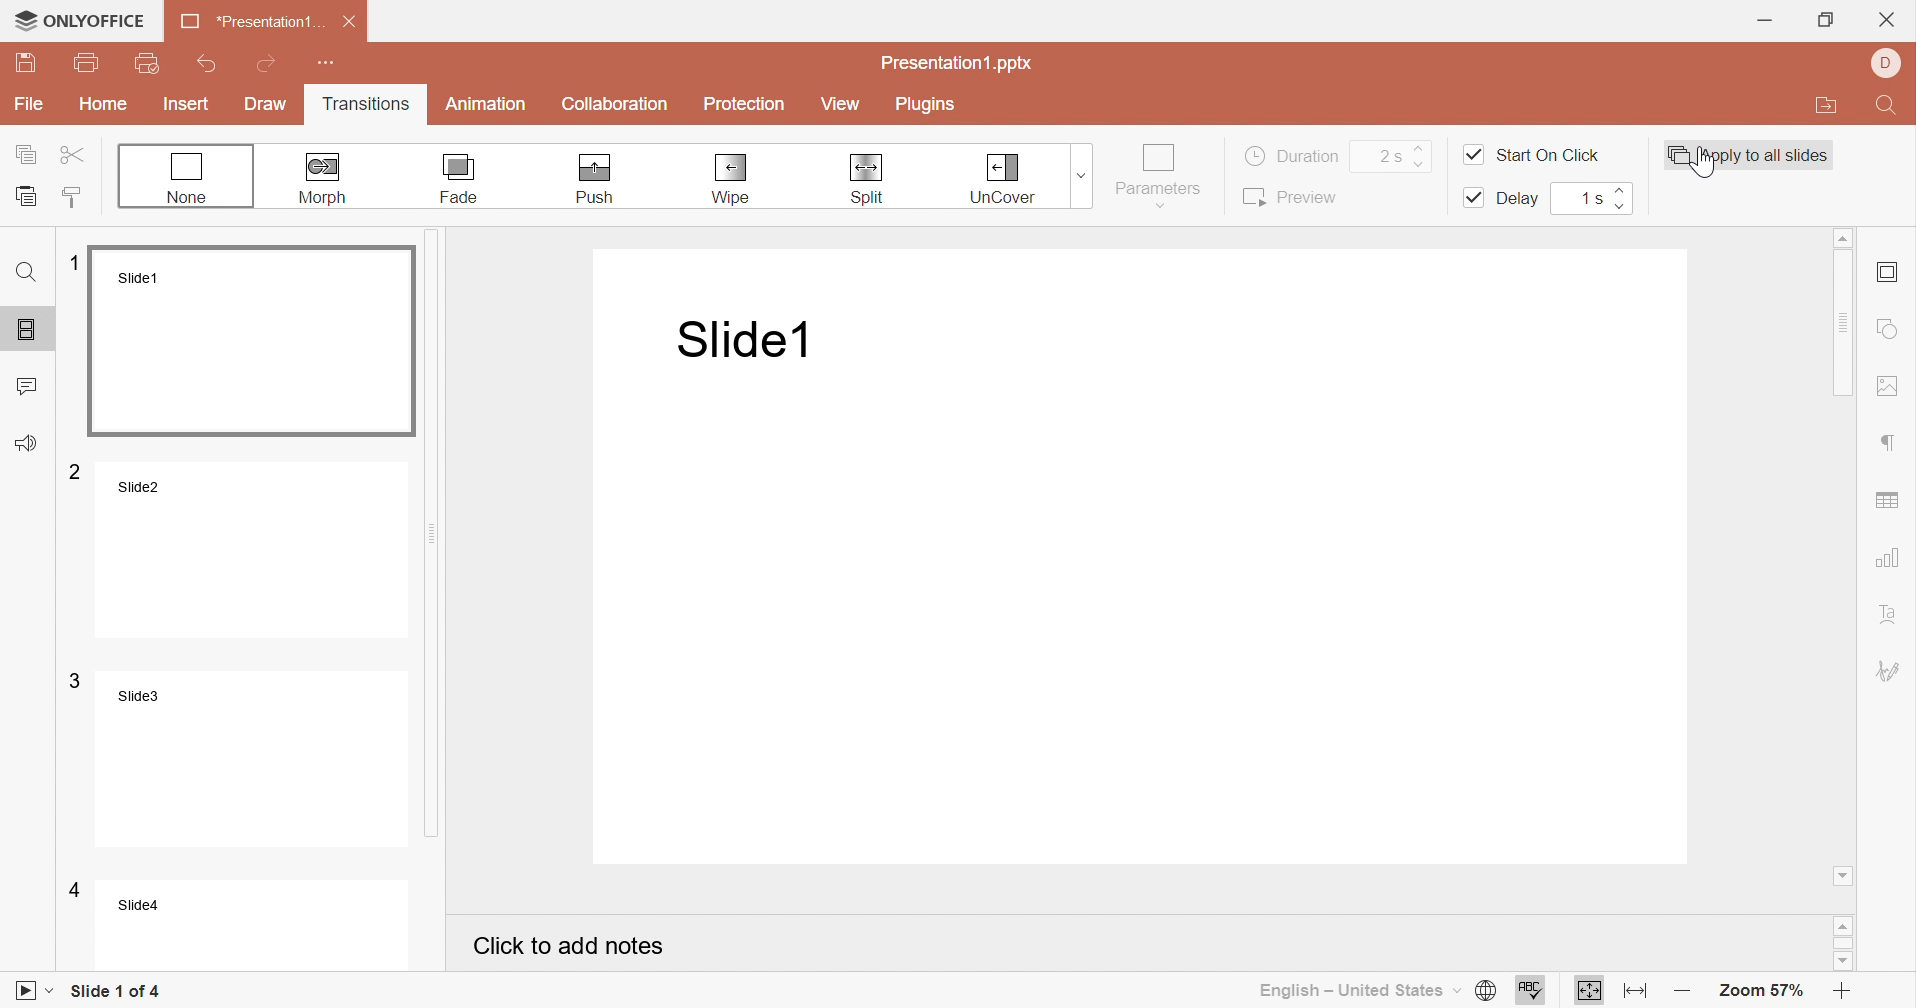 Image resolution: width=1916 pixels, height=1008 pixels. I want to click on Presentation slide, so click(1150, 559).